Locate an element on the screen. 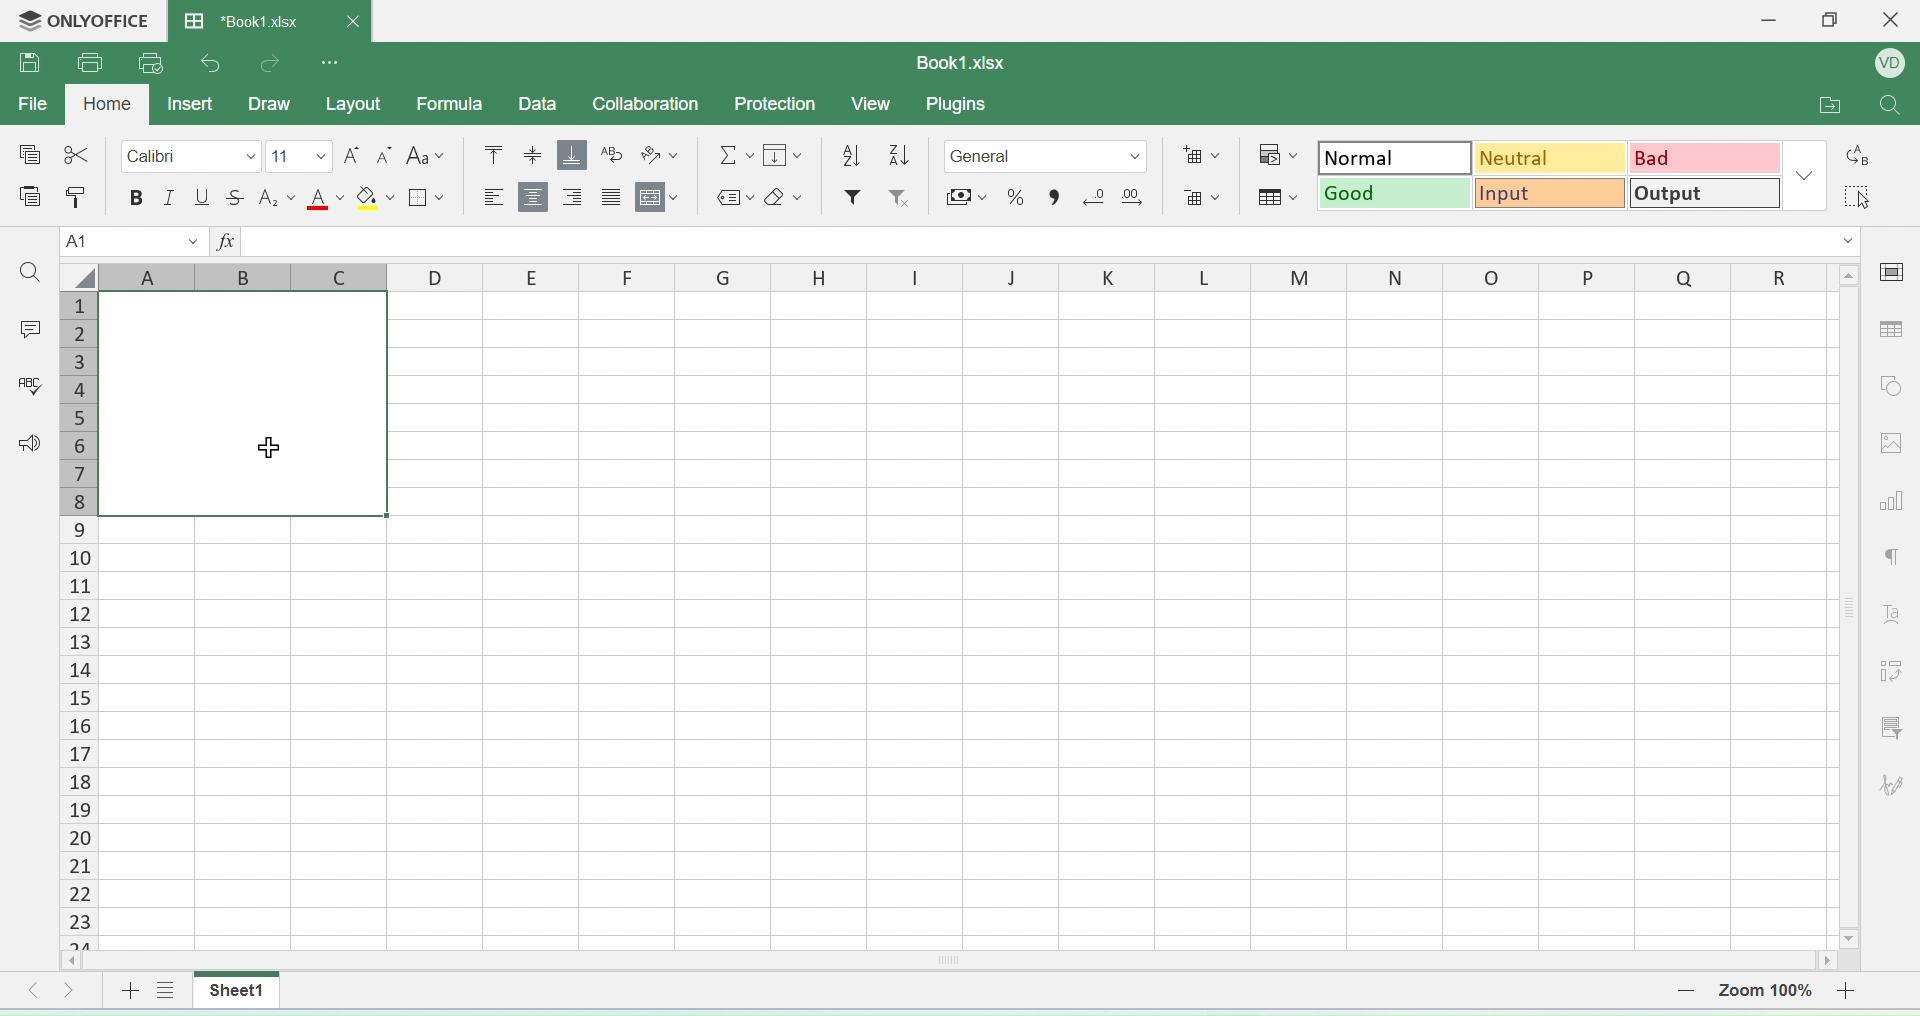 The image size is (1920, 1016).  is located at coordinates (327, 199).